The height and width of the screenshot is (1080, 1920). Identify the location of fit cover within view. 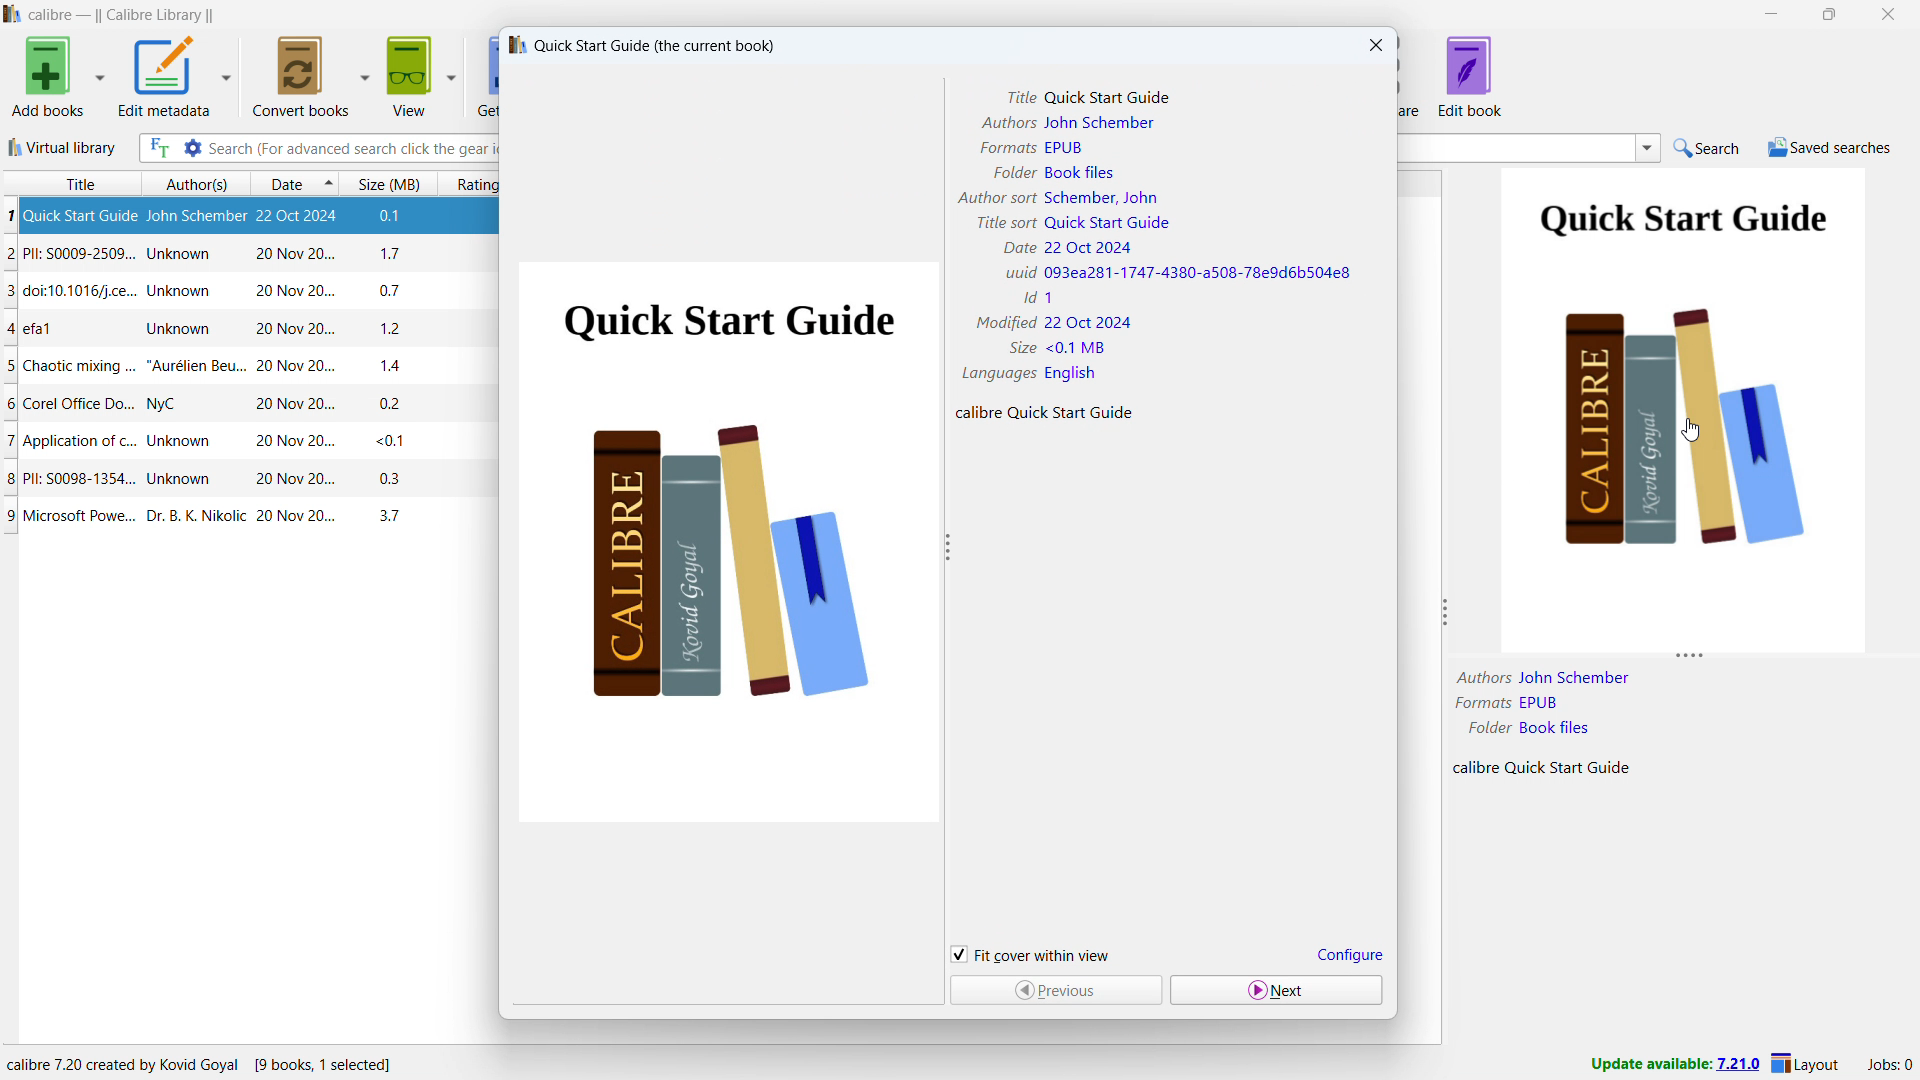
(1031, 953).